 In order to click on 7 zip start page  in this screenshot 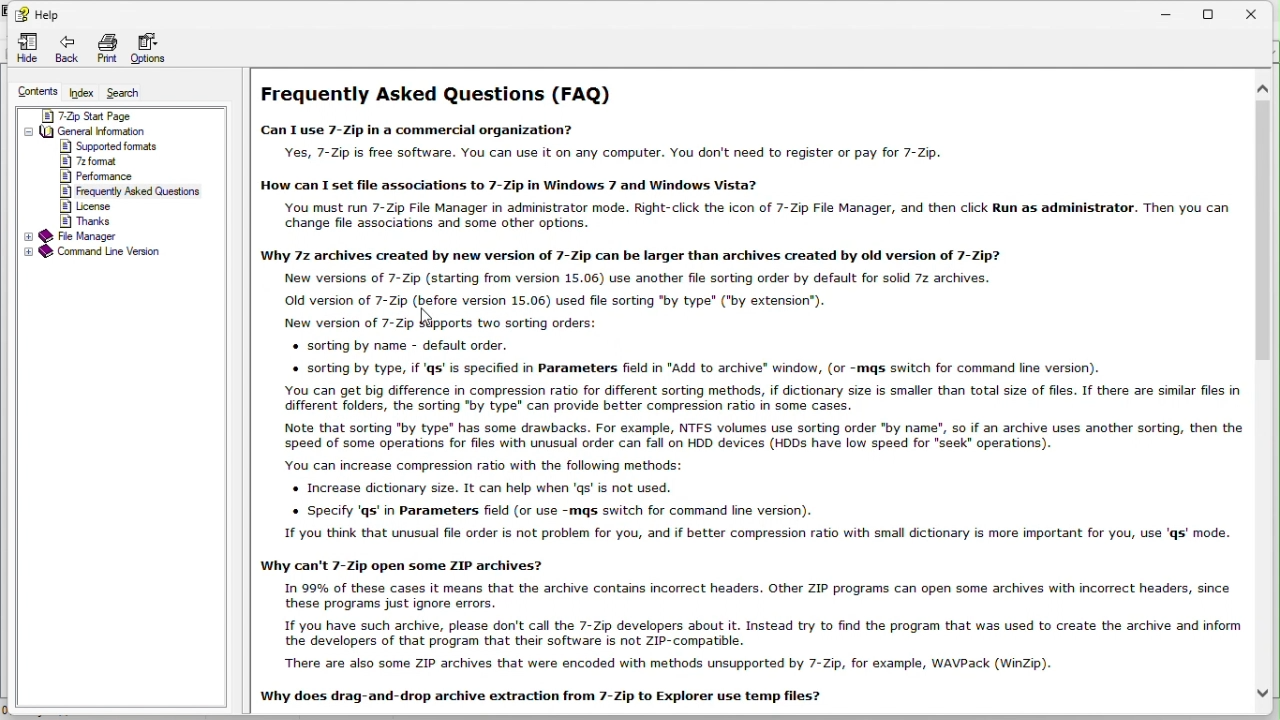, I will do `click(76, 118)`.